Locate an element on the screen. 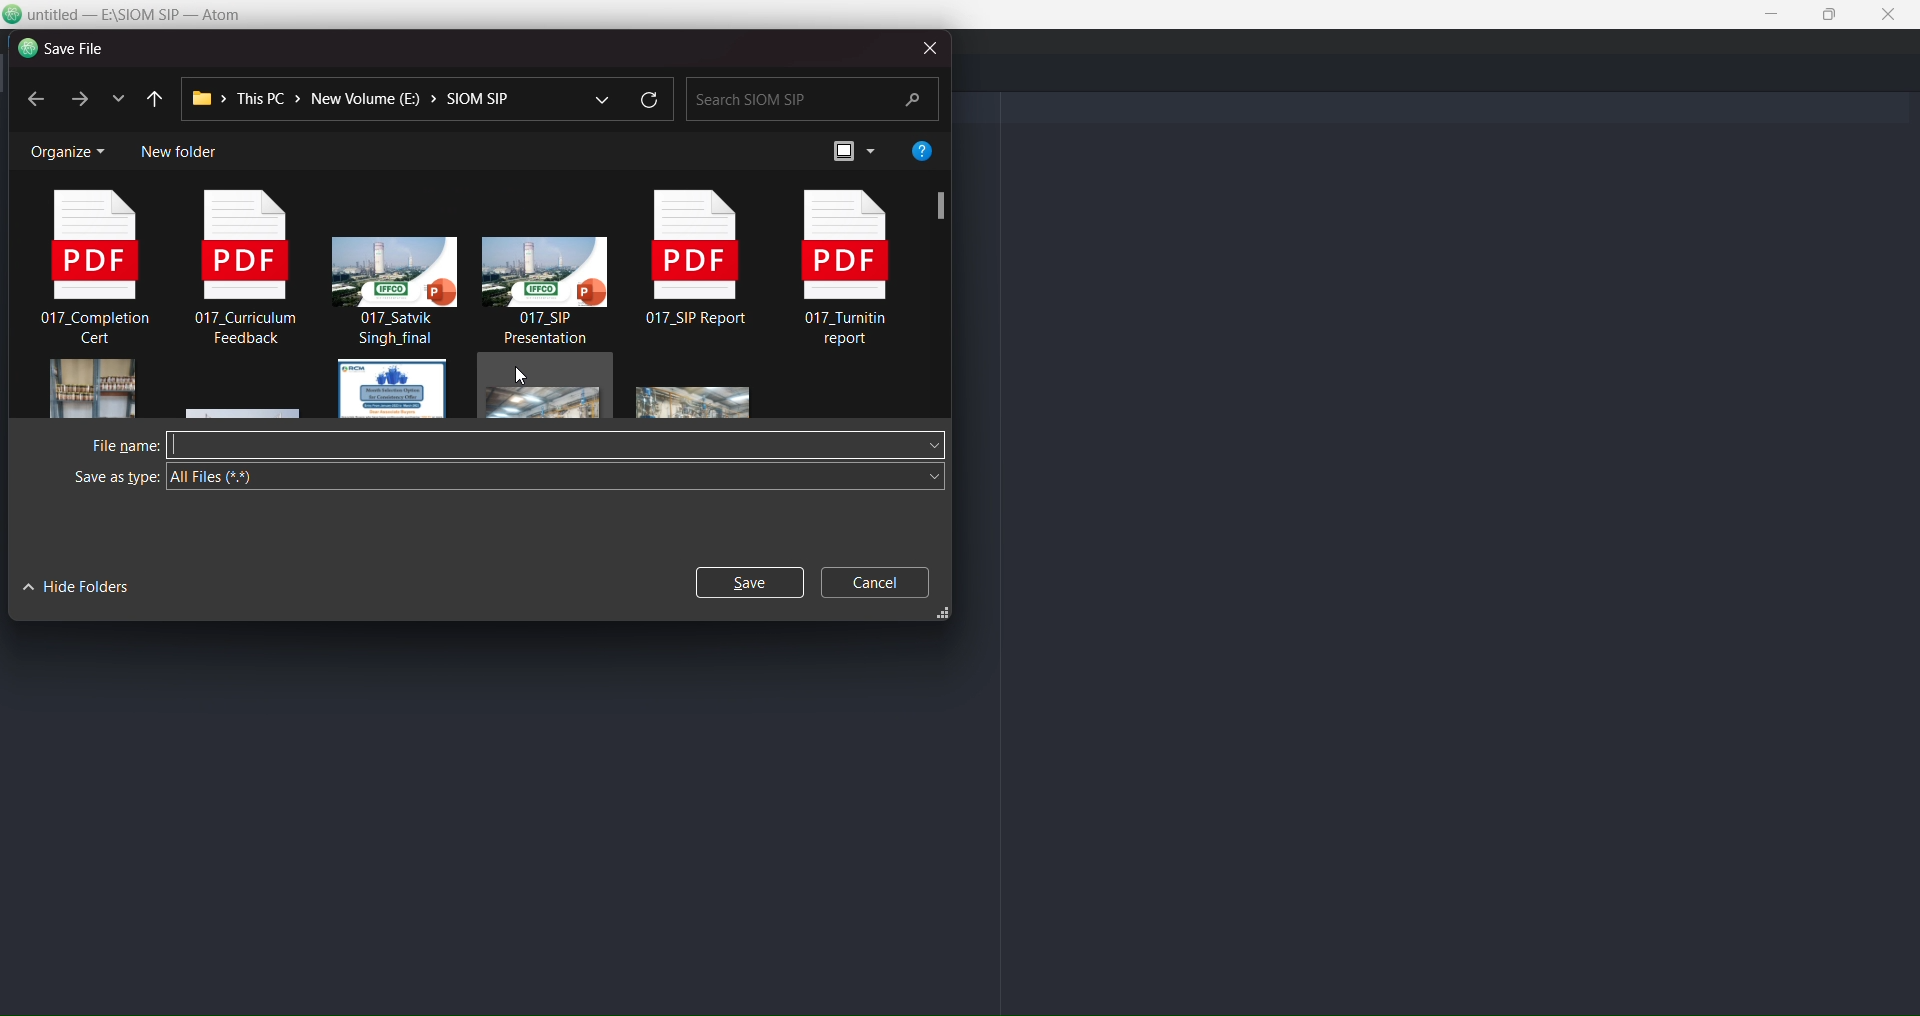 This screenshot has height=1016, width=1920. previous is located at coordinates (157, 99).